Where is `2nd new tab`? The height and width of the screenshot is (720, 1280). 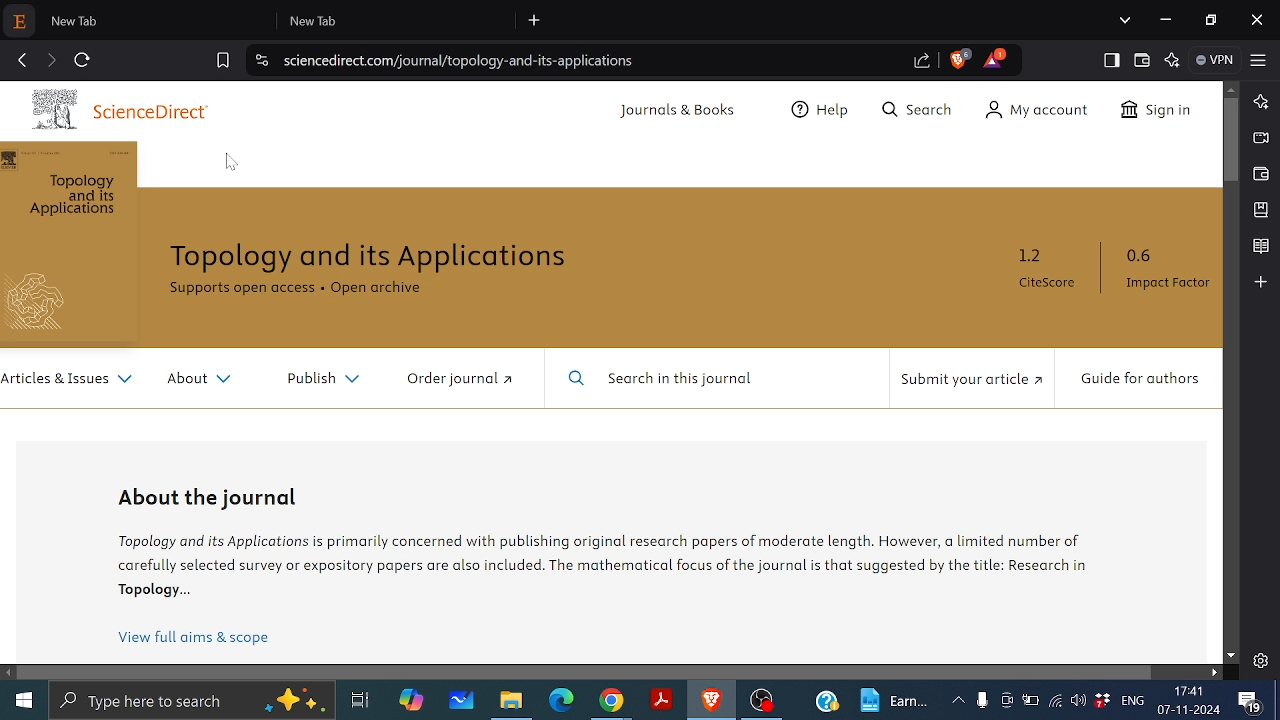
2nd new tab is located at coordinates (397, 20).